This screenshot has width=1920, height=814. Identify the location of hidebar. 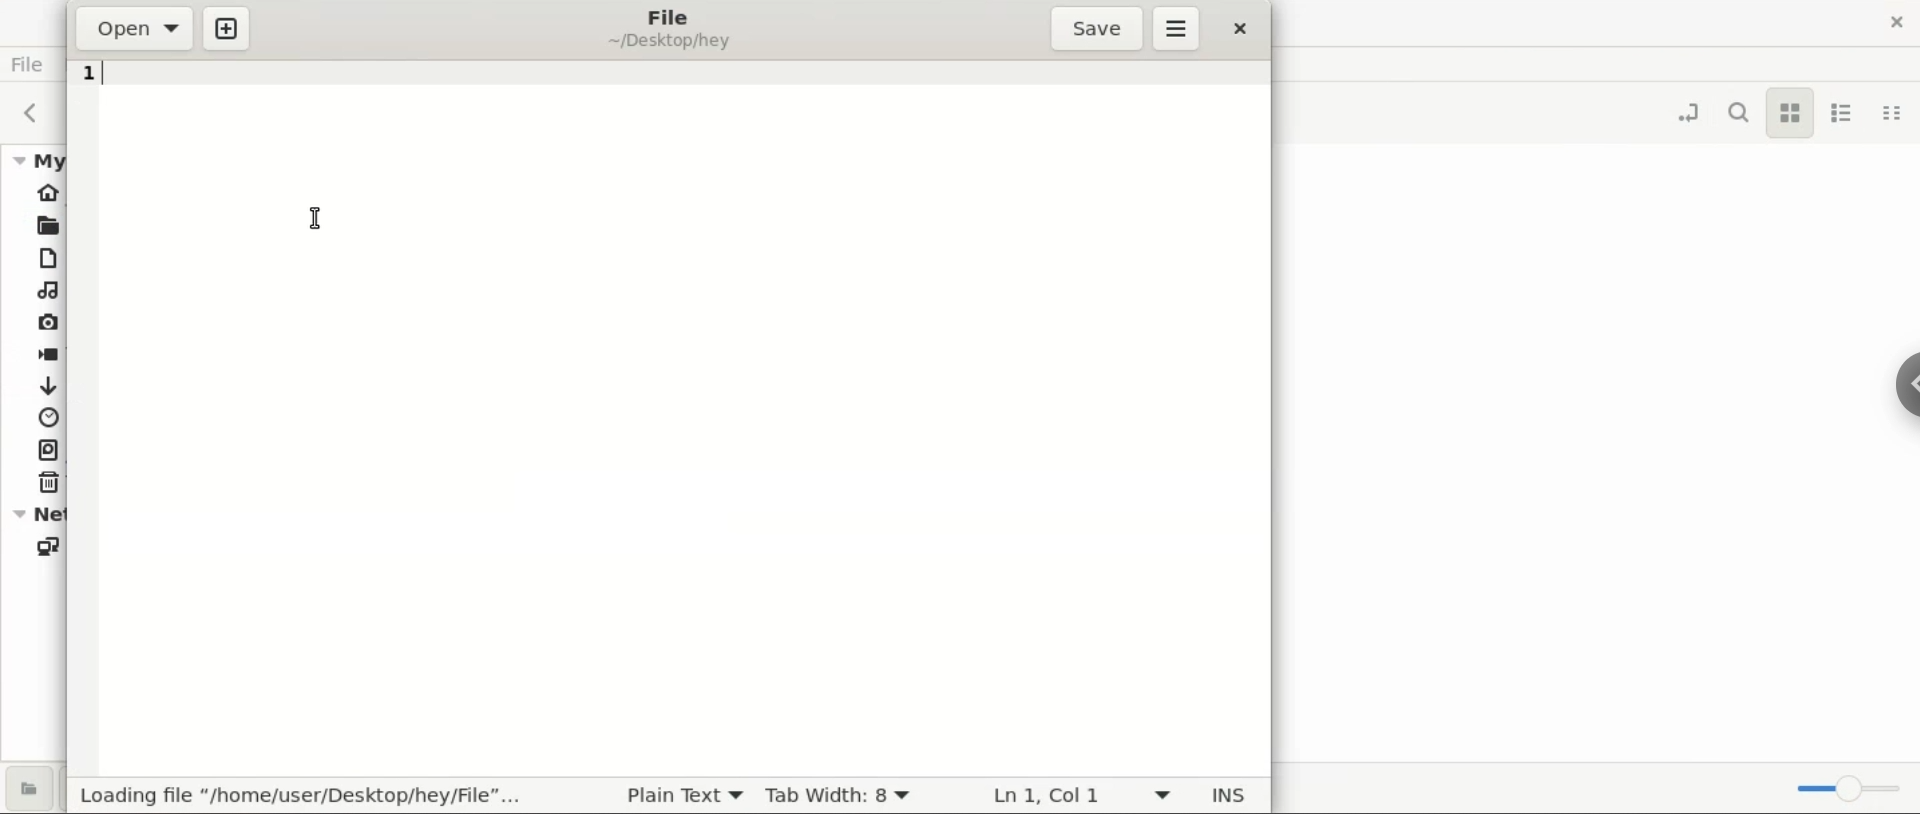
(1897, 382).